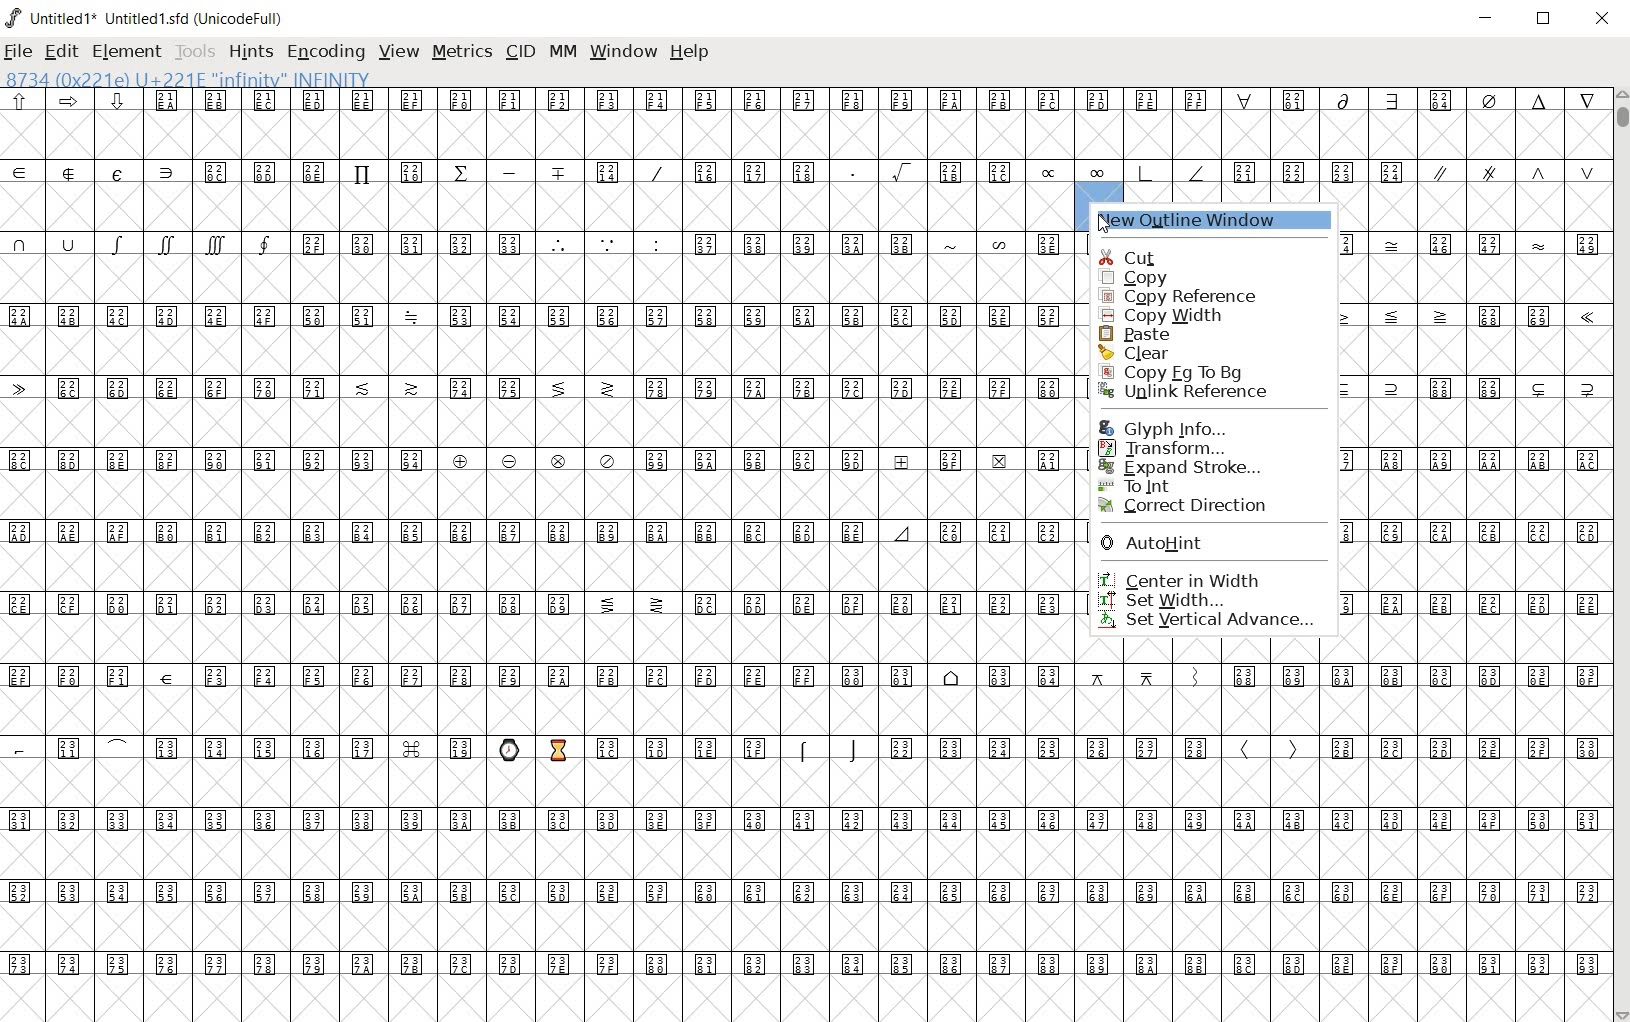 This screenshot has width=1630, height=1022. What do you see at coordinates (533, 748) in the screenshot?
I see `emojis` at bounding box center [533, 748].